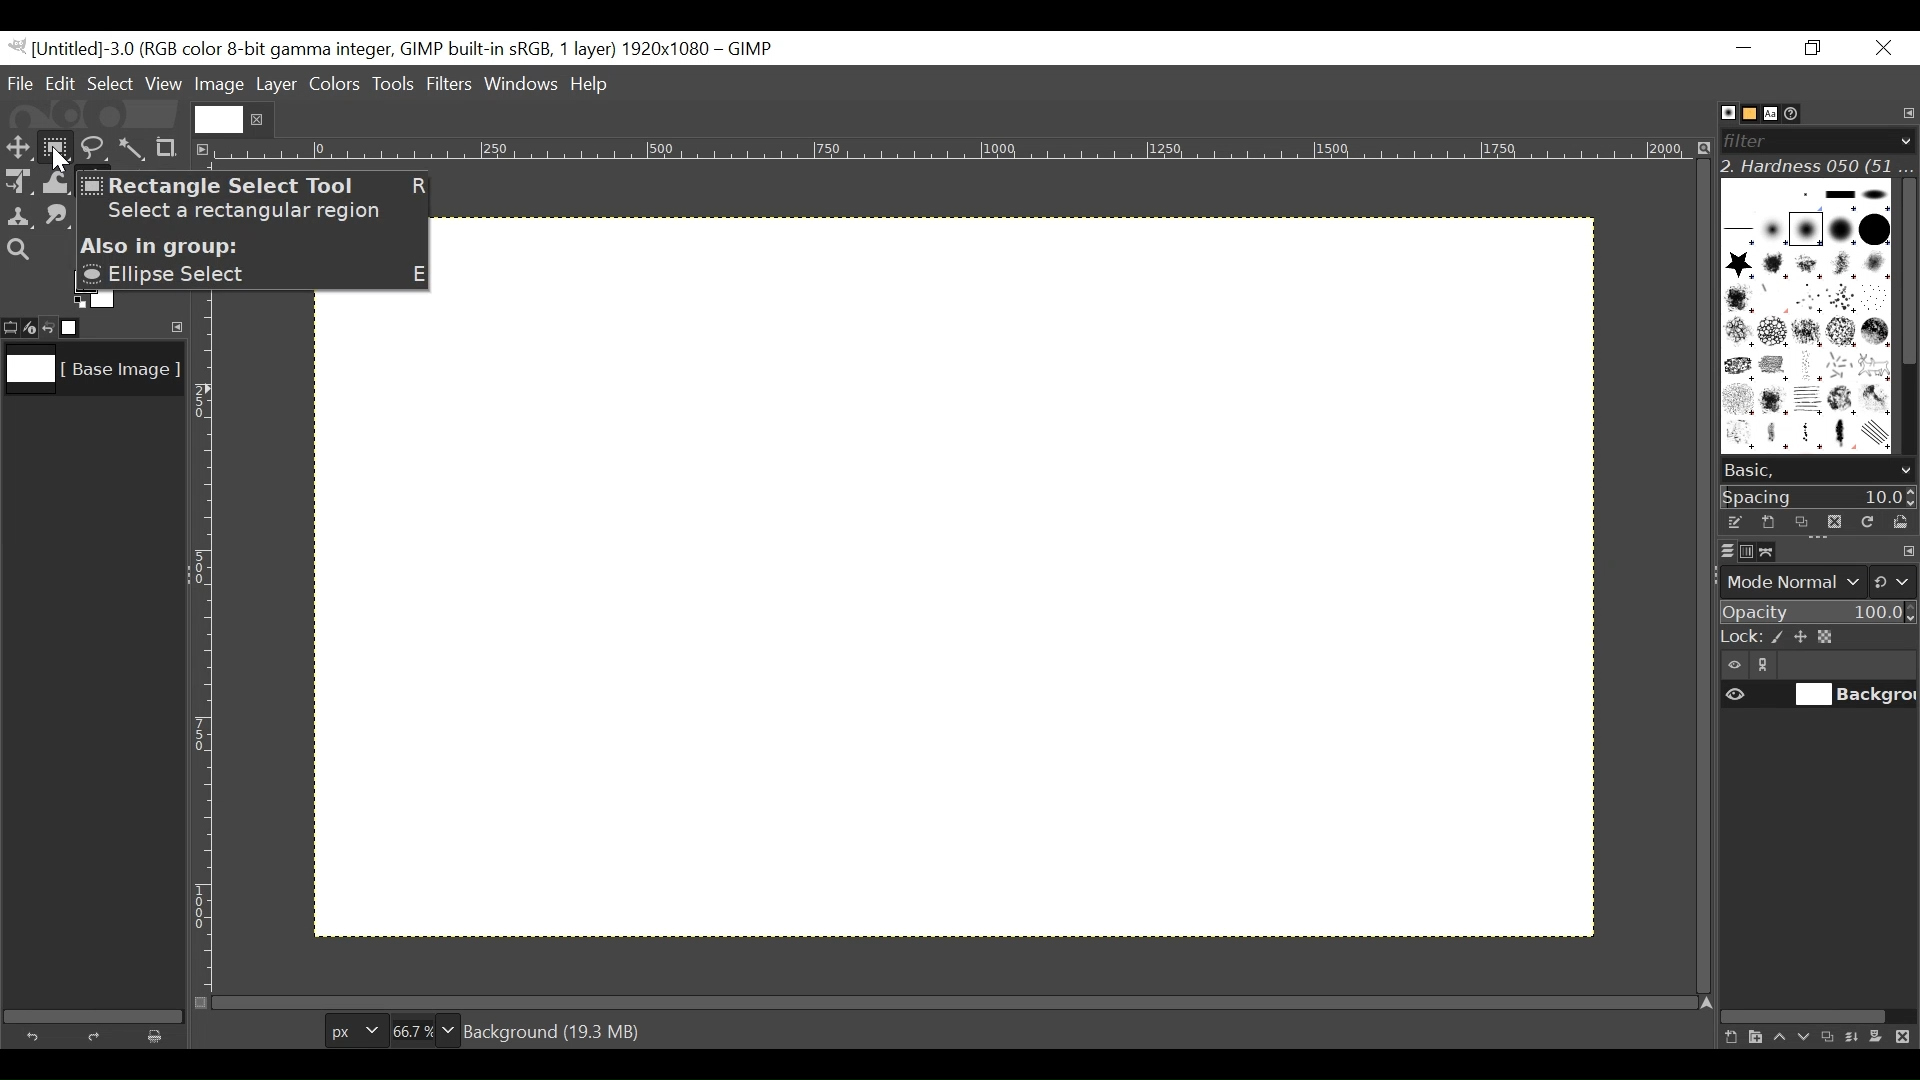  What do you see at coordinates (335, 84) in the screenshot?
I see `Colors` at bounding box center [335, 84].